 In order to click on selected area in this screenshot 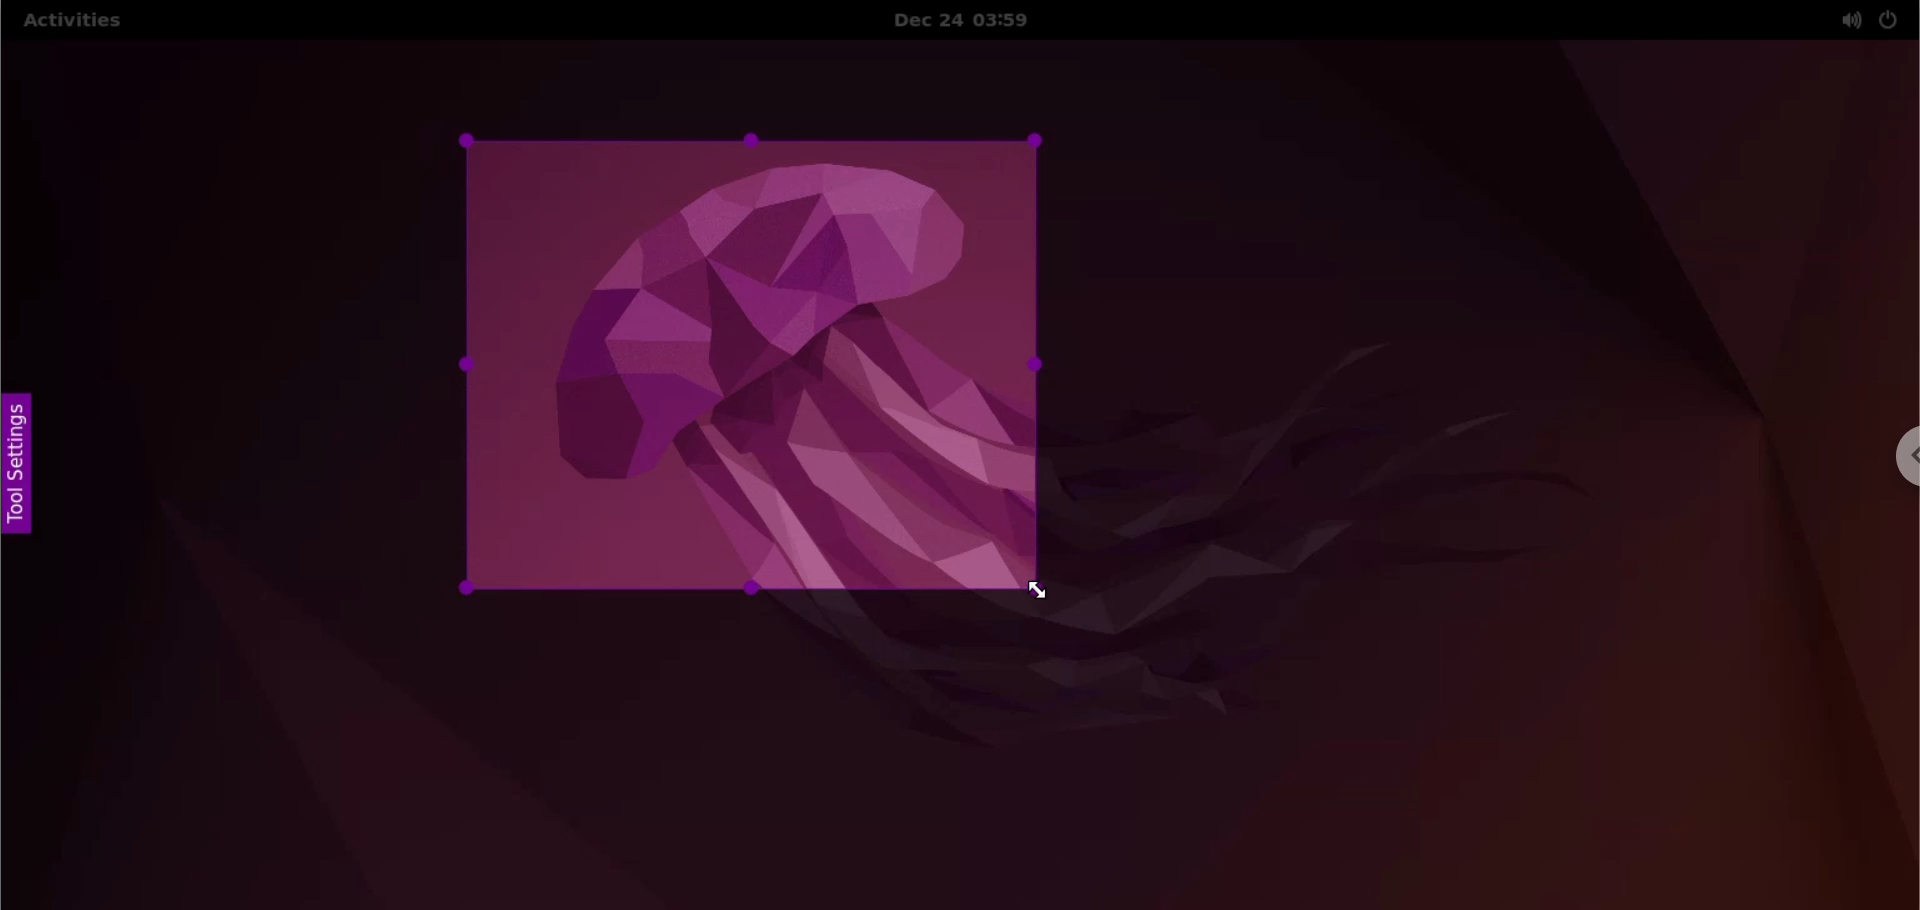, I will do `click(753, 367)`.